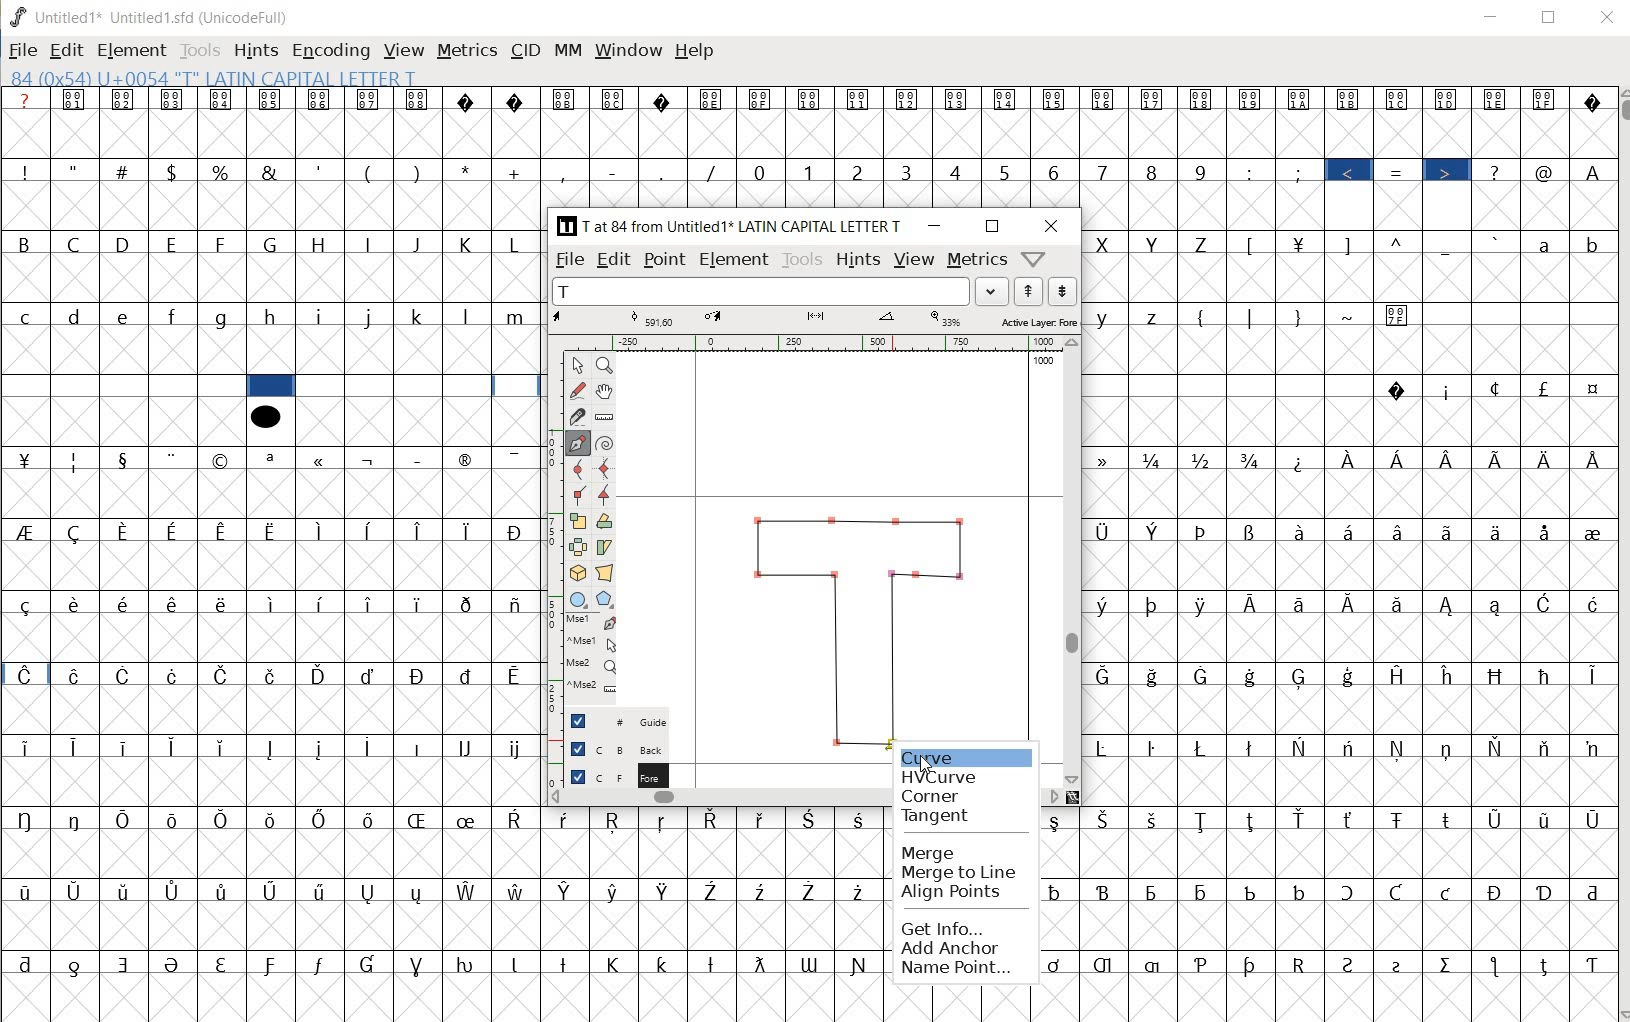 This screenshot has height=1022, width=1630. What do you see at coordinates (127, 245) in the screenshot?
I see `D` at bounding box center [127, 245].